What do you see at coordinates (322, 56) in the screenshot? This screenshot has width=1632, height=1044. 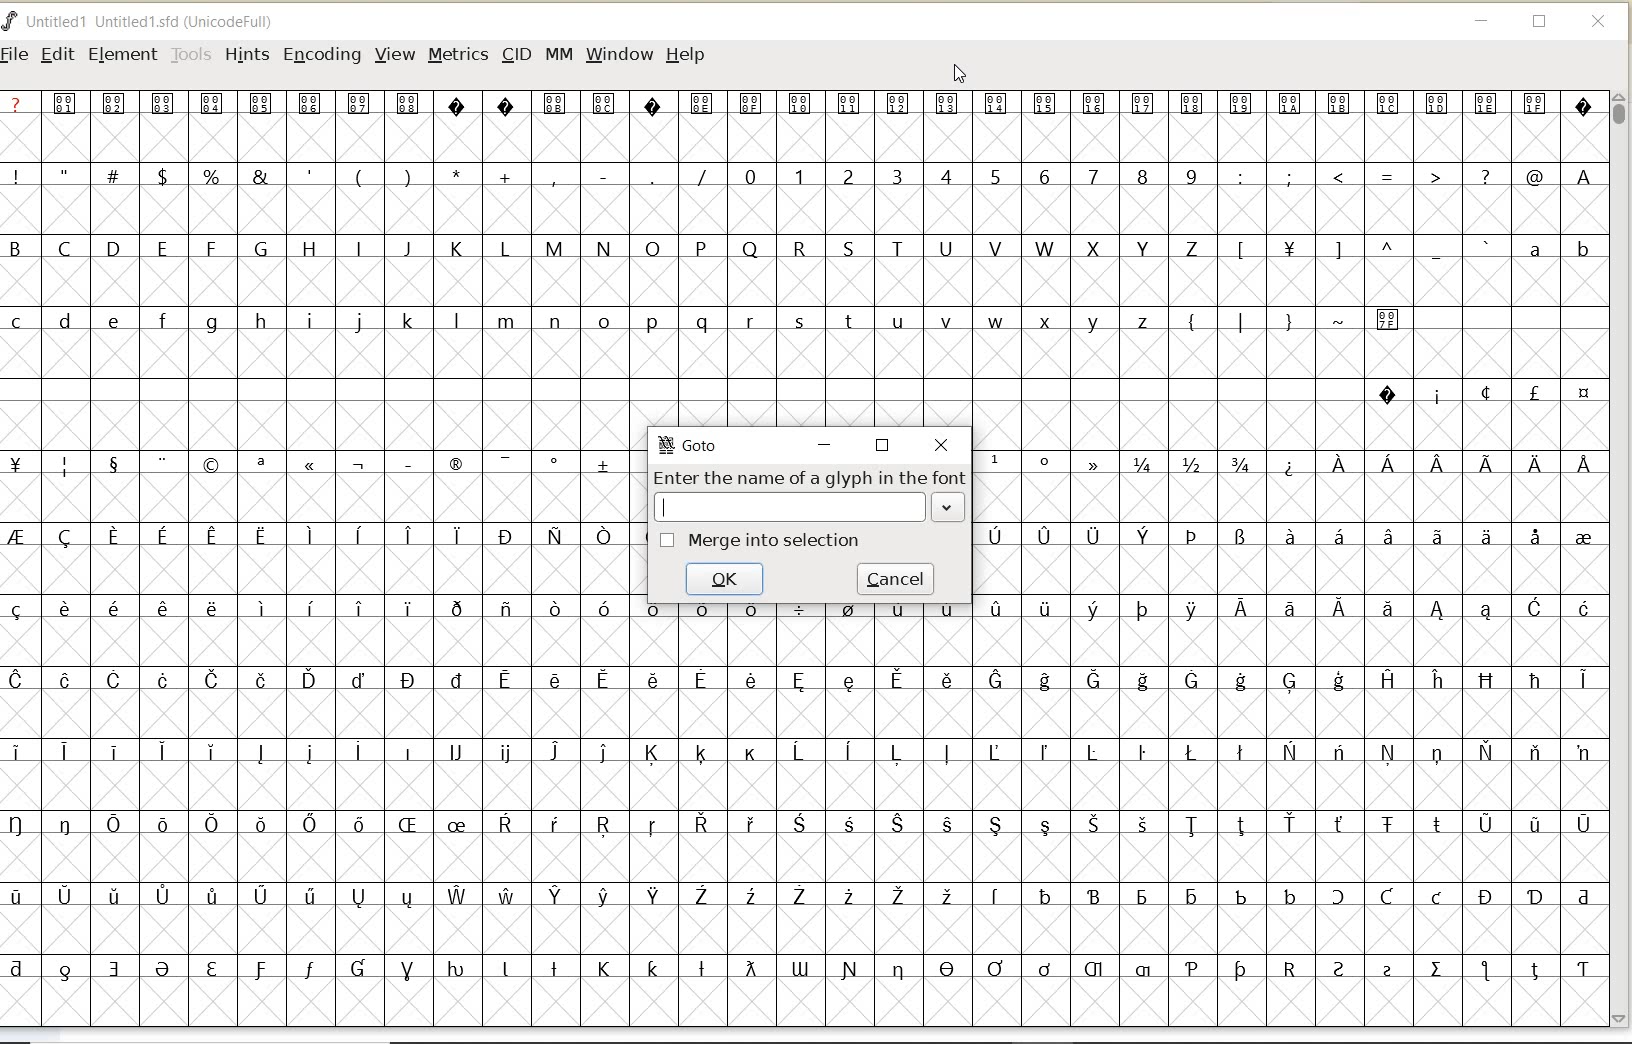 I see `ENCODING` at bounding box center [322, 56].